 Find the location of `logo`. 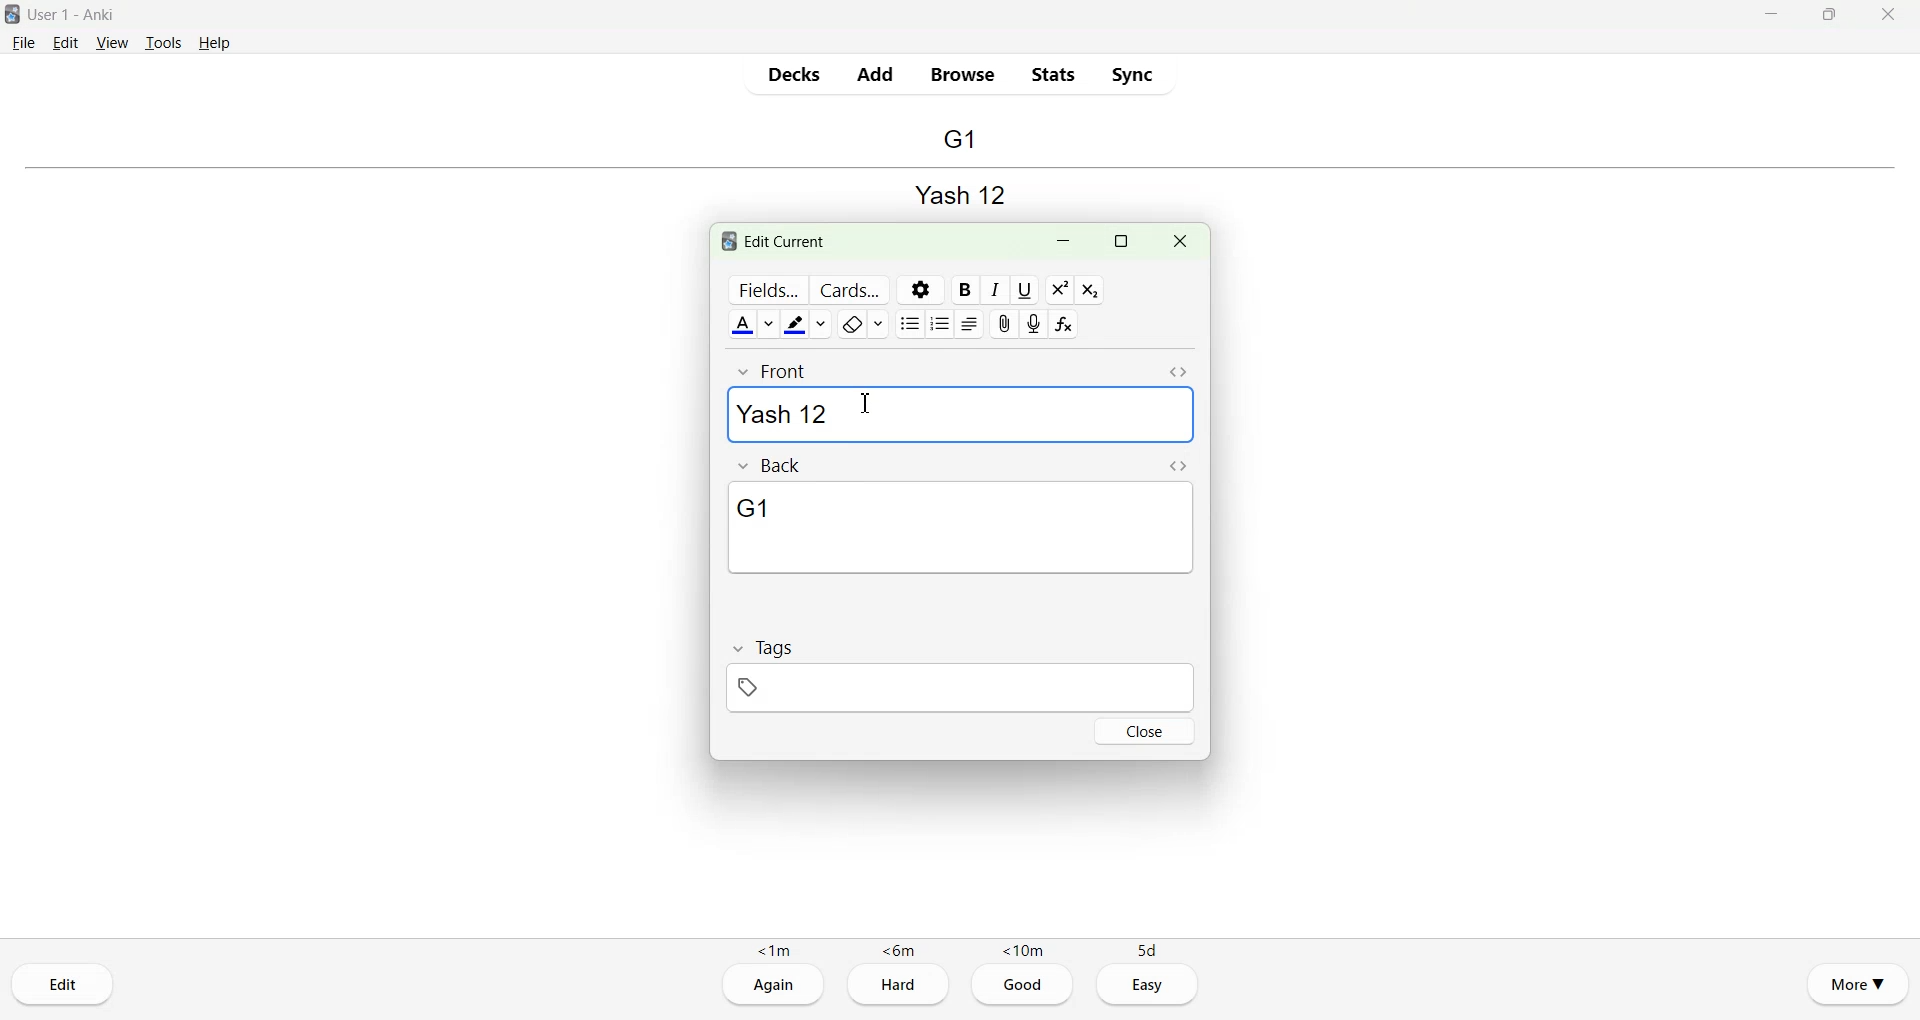

logo is located at coordinates (725, 242).